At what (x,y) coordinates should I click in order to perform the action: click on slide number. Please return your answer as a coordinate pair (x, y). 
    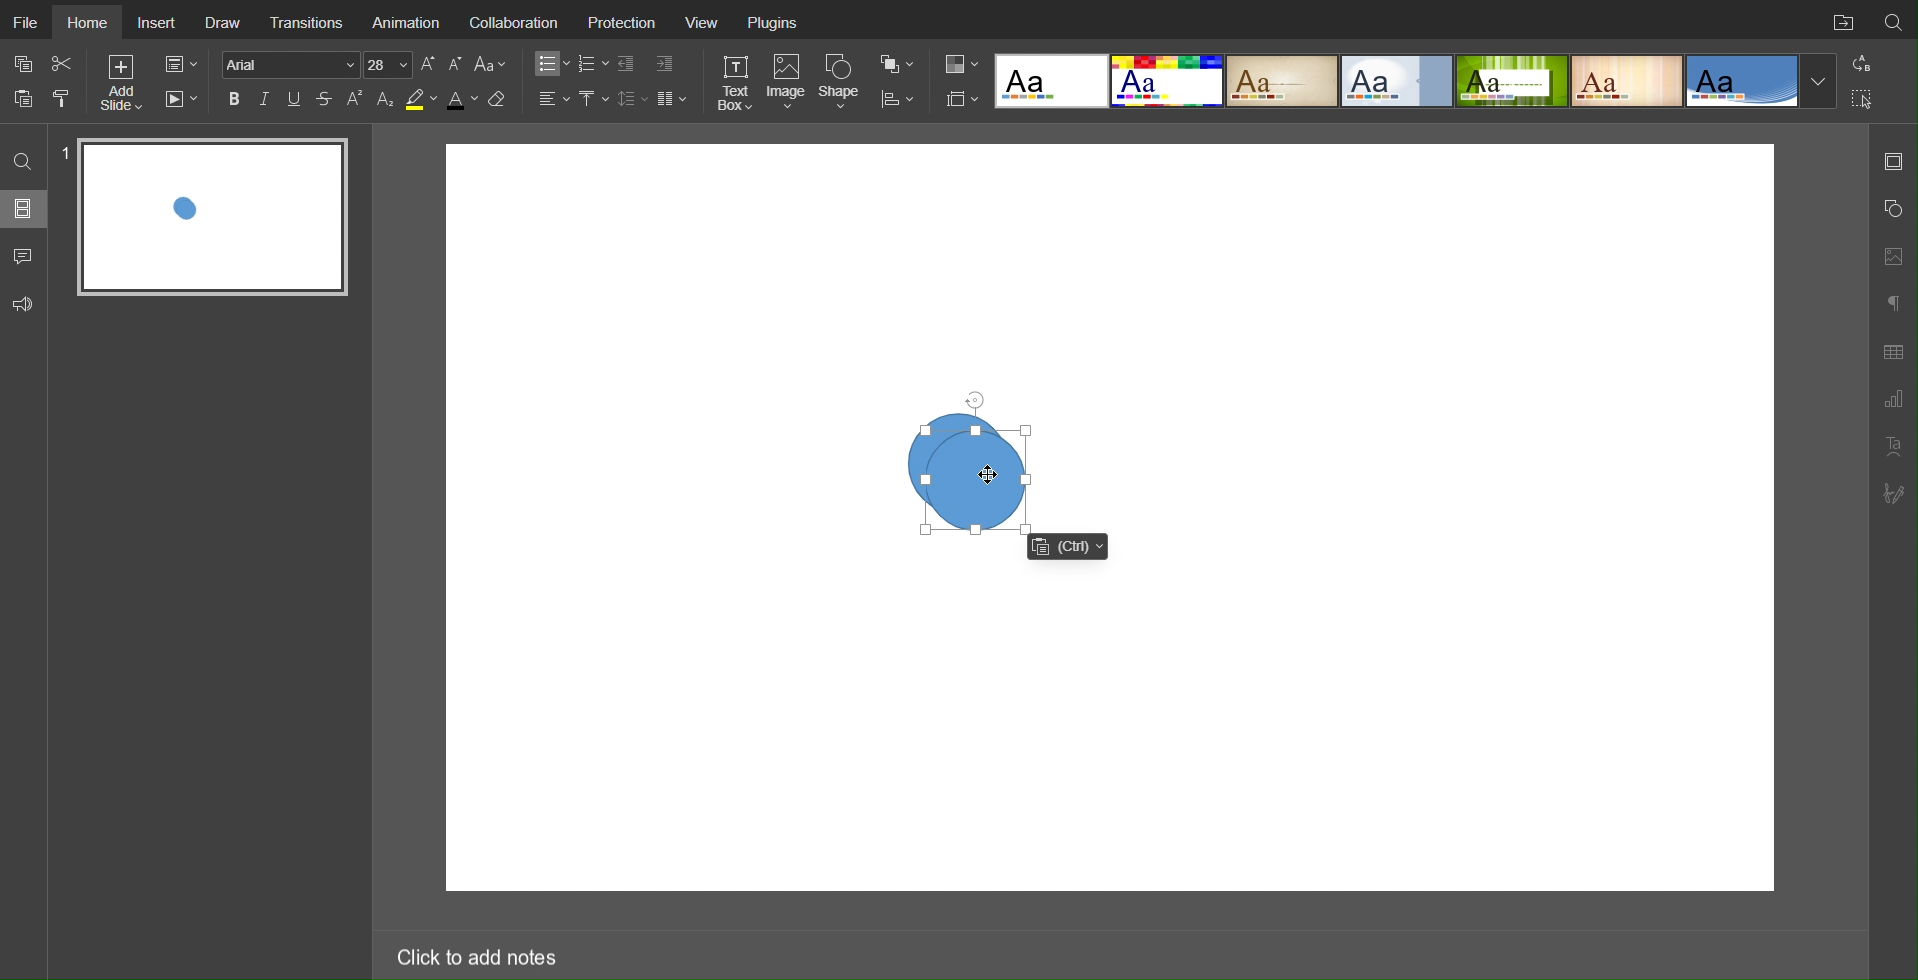
    Looking at the image, I should click on (66, 149).